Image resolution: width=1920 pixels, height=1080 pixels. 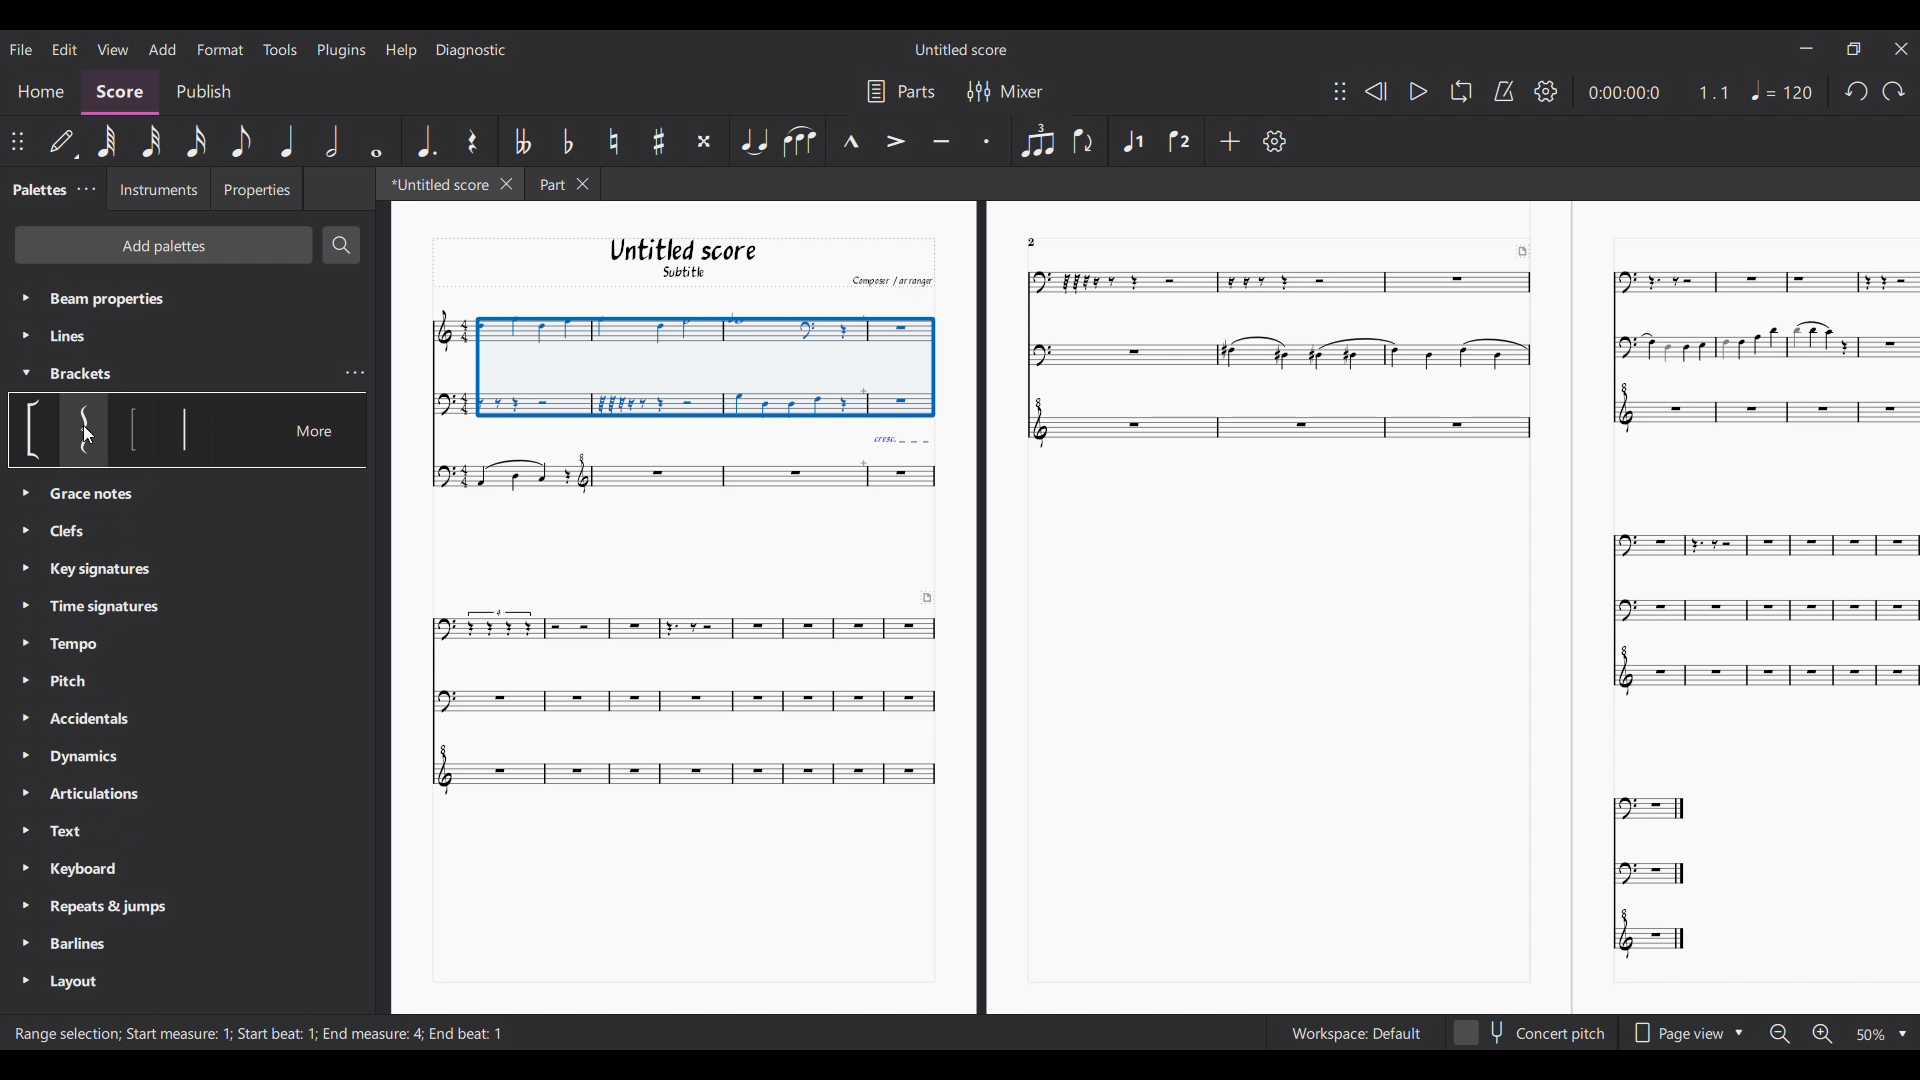 What do you see at coordinates (23, 716) in the screenshot?
I see `` at bounding box center [23, 716].